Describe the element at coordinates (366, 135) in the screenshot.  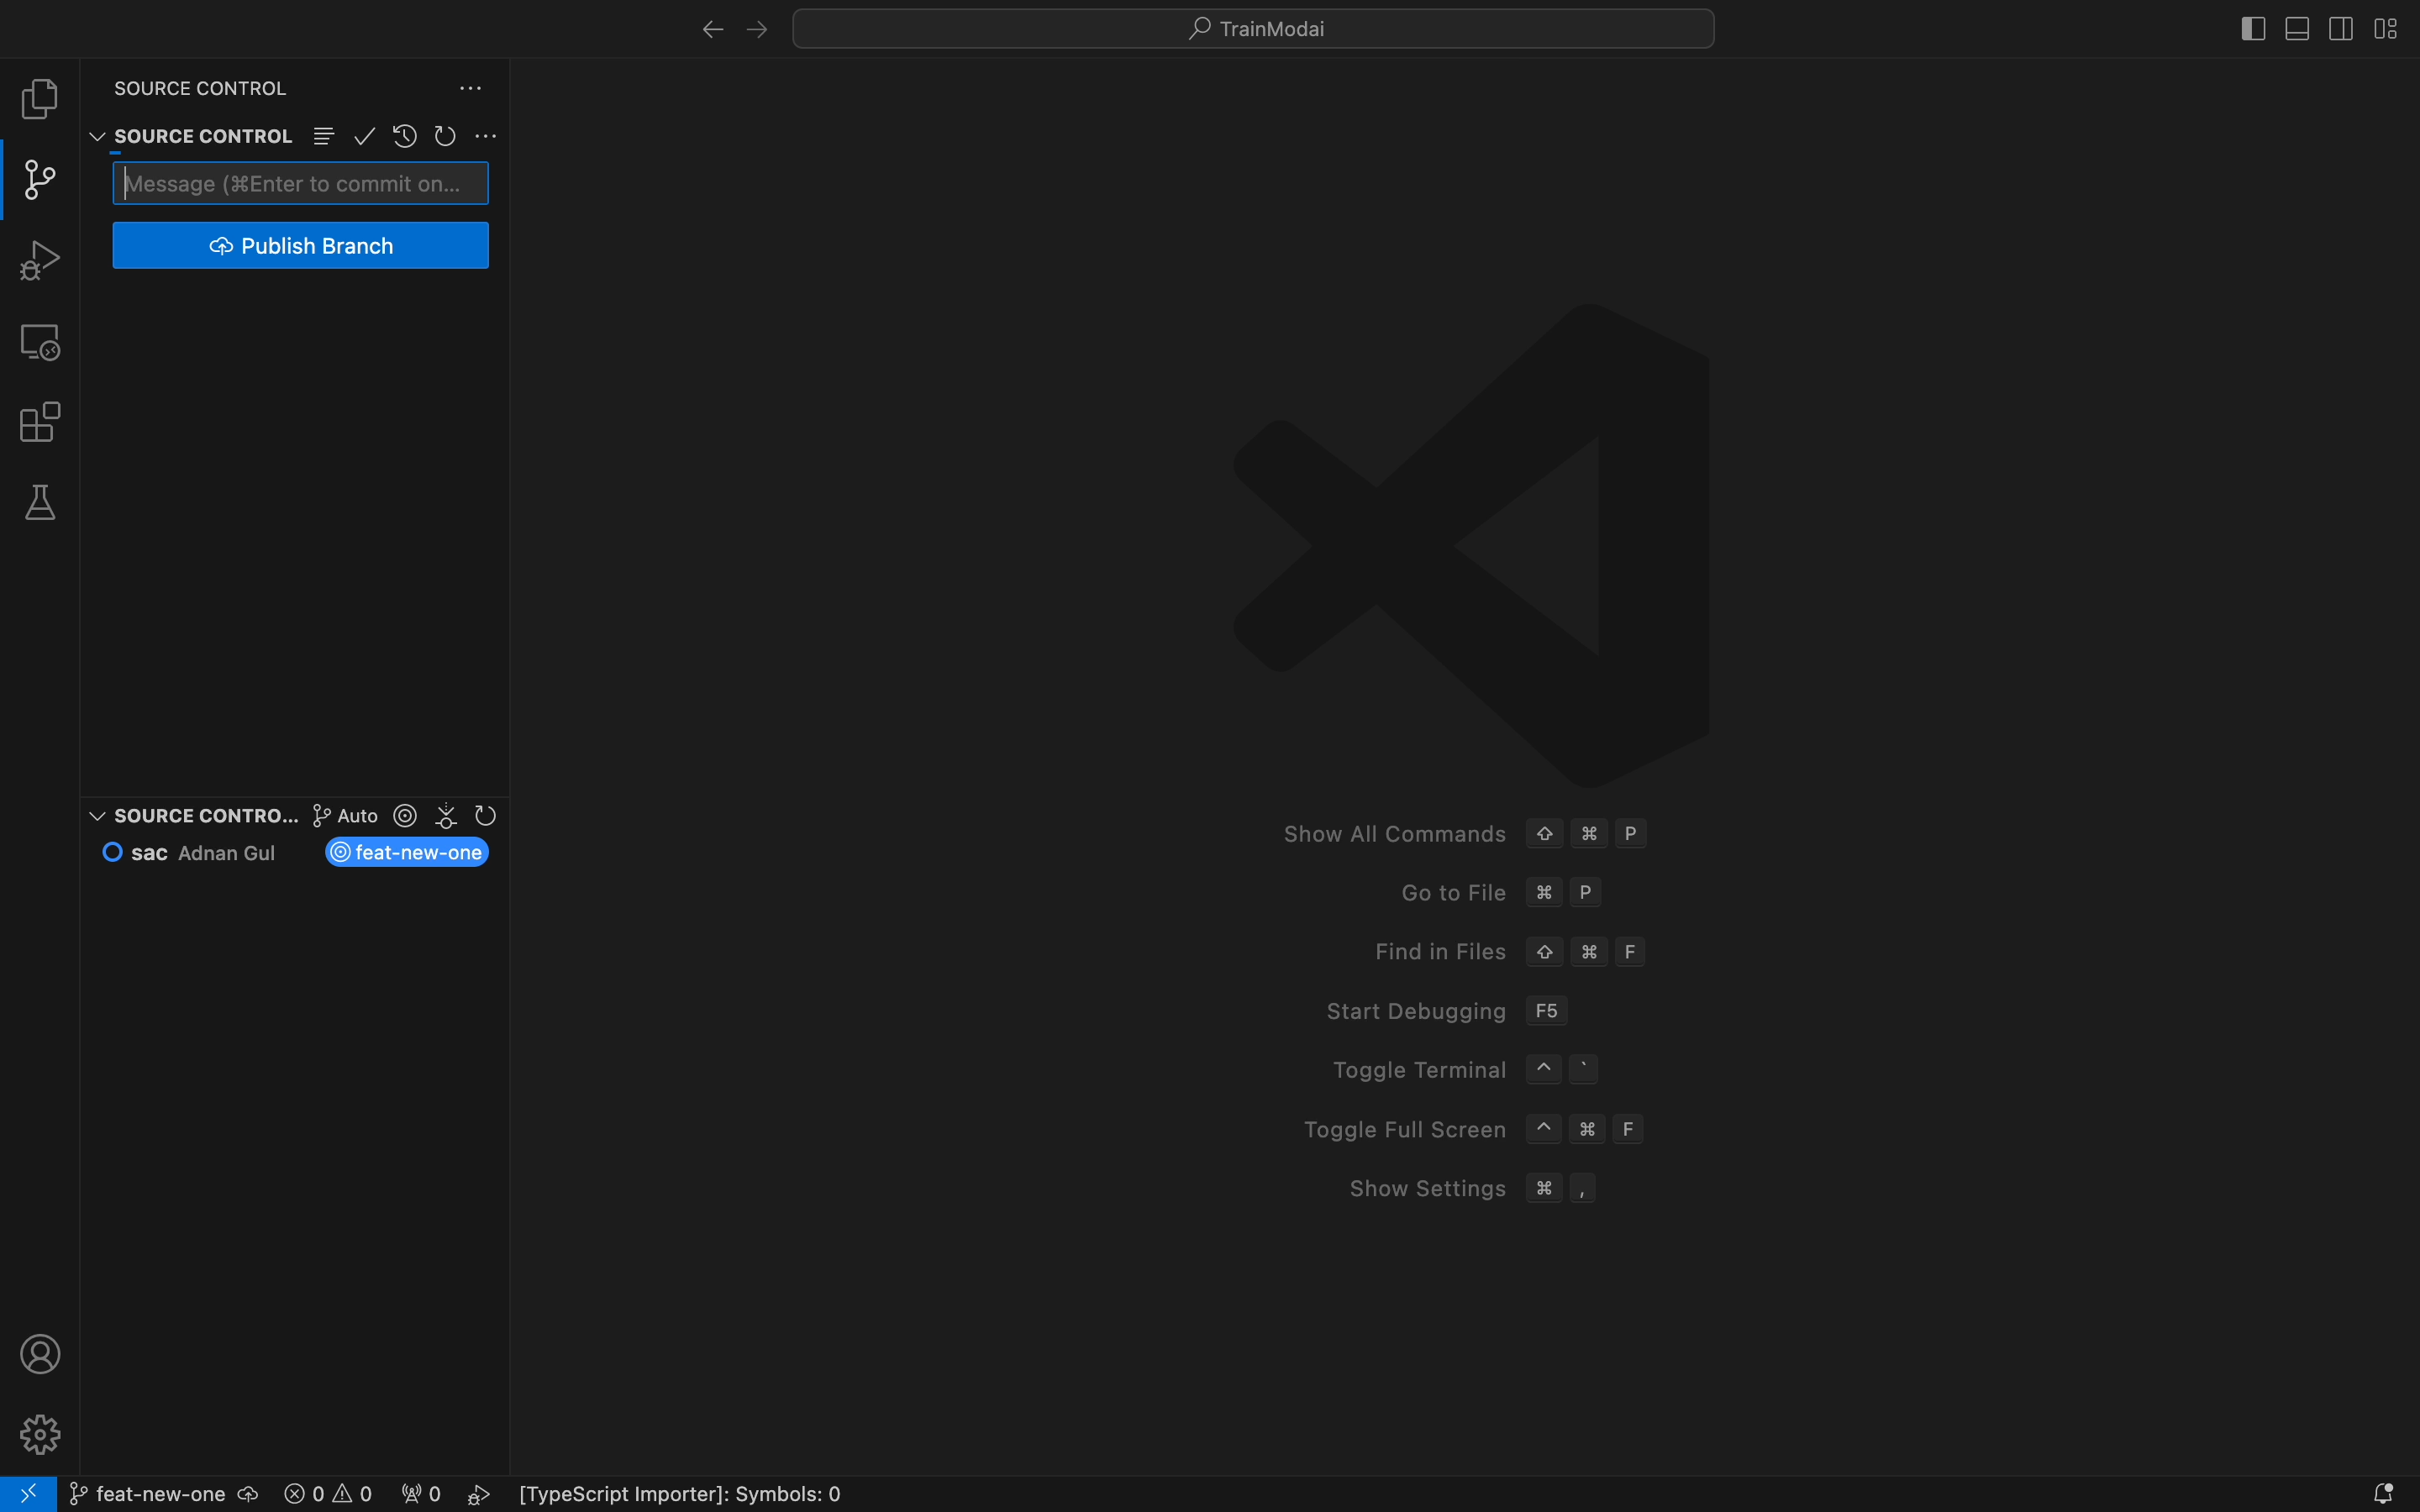
I see `ok` at that location.